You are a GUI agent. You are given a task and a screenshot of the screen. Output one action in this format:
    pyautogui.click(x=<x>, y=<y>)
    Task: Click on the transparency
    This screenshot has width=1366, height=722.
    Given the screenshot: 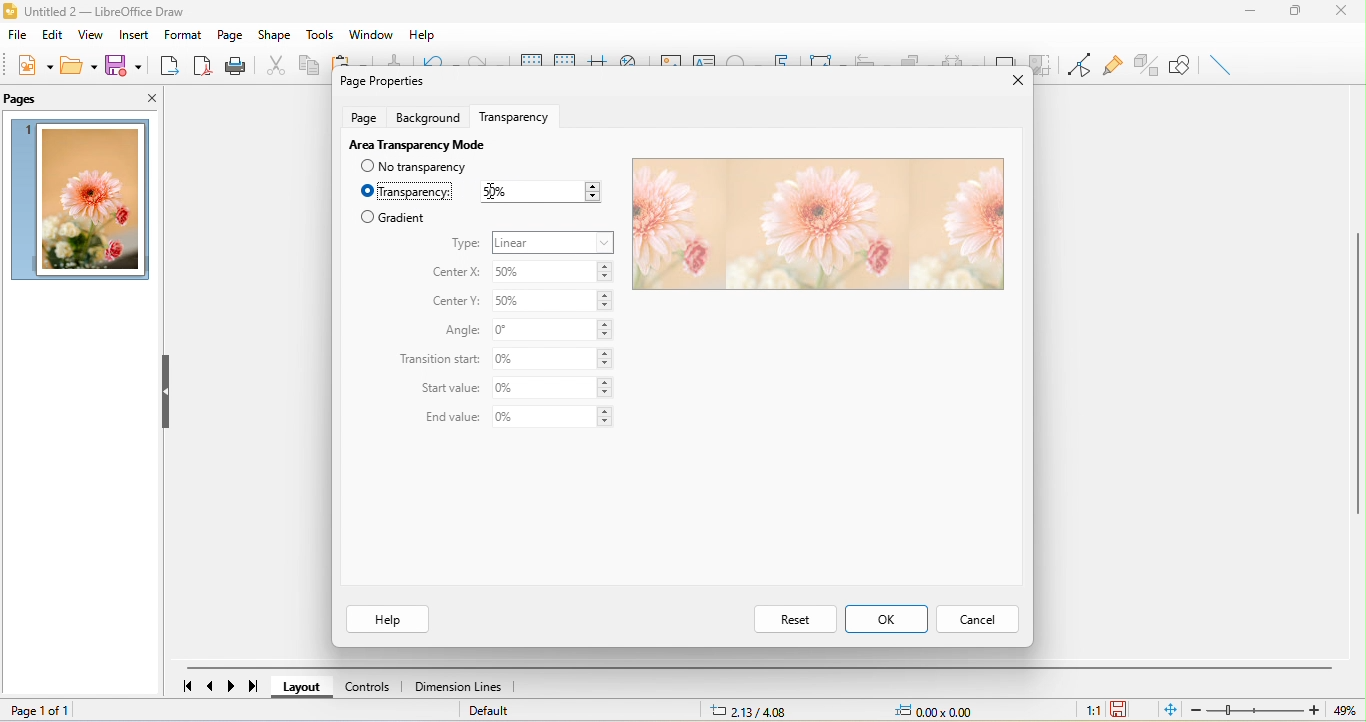 What is the action you would take?
    pyautogui.click(x=520, y=114)
    